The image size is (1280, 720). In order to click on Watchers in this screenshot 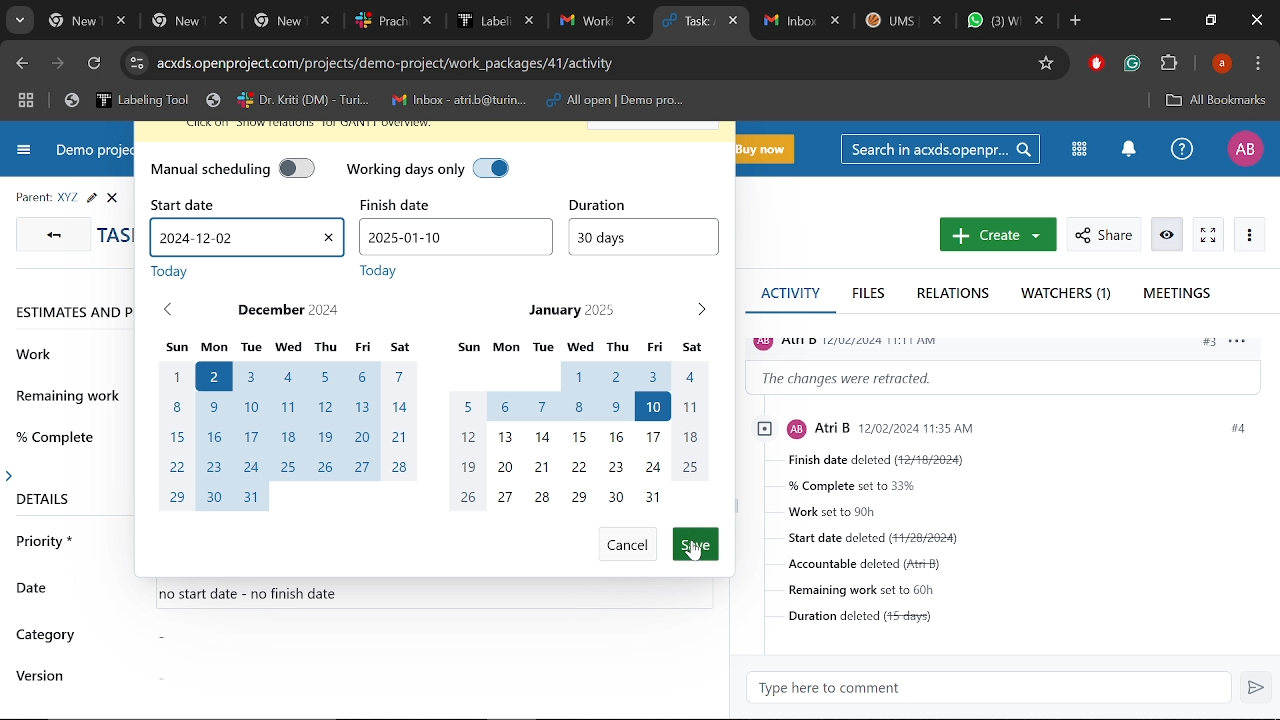, I will do `click(1068, 294)`.